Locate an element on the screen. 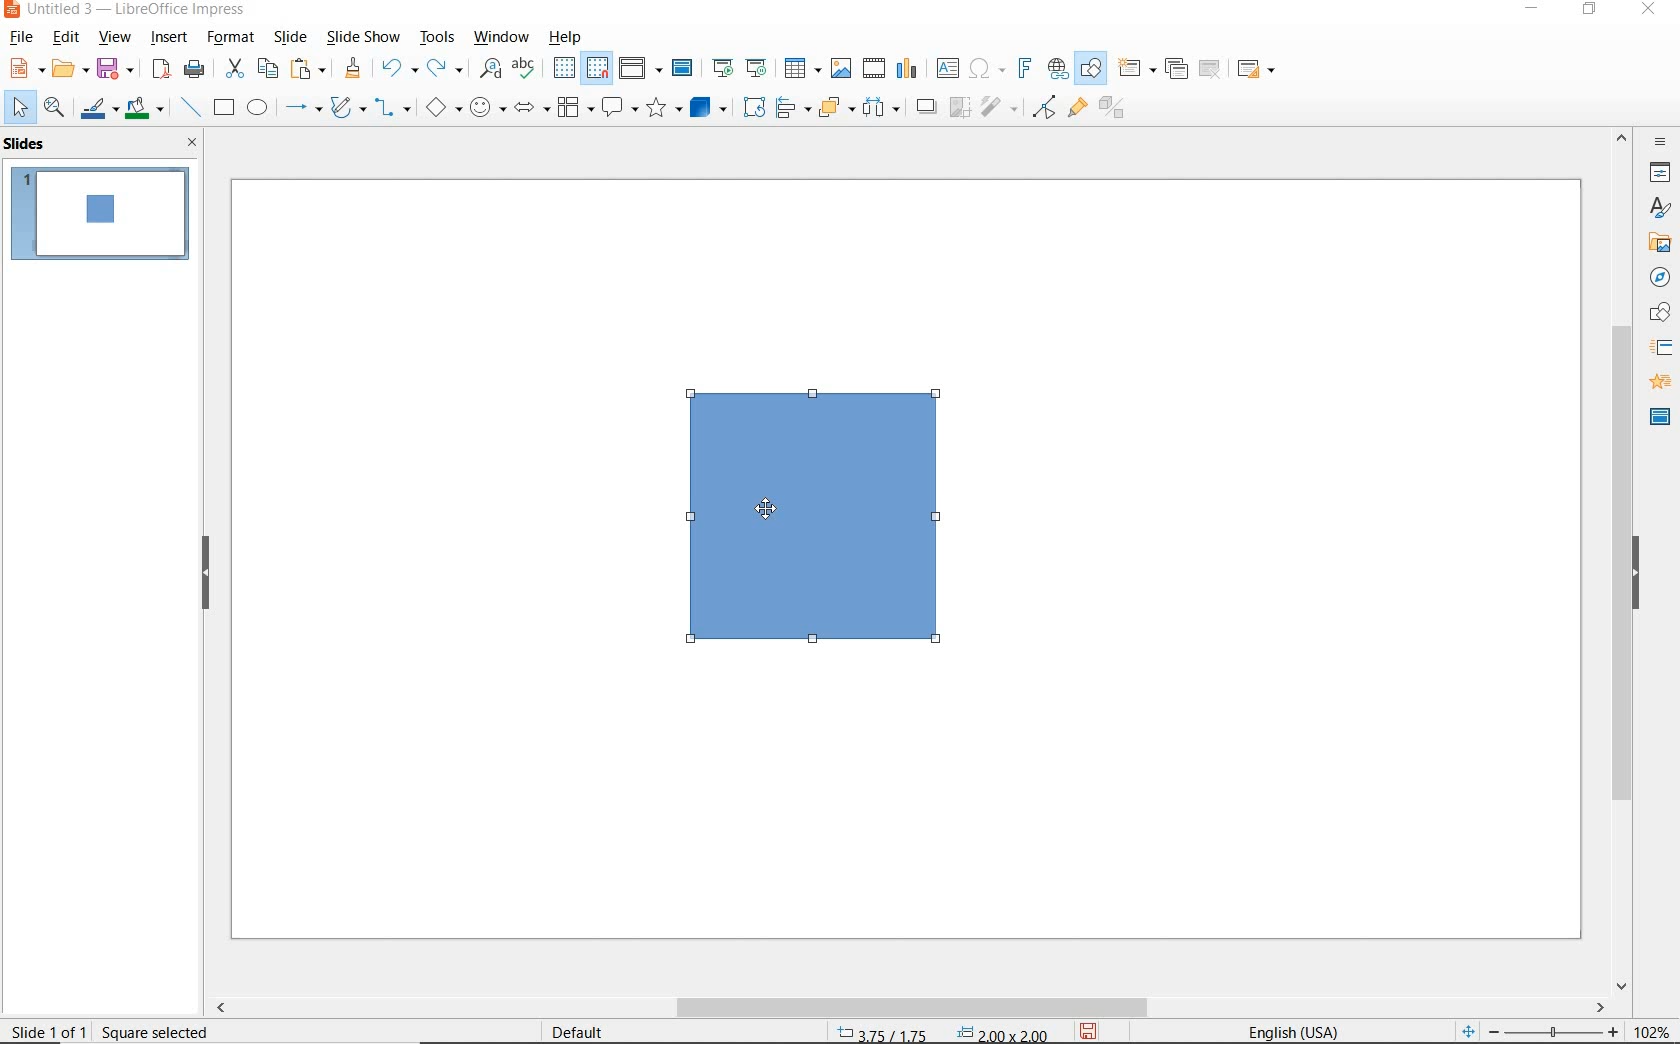  window is located at coordinates (504, 39).